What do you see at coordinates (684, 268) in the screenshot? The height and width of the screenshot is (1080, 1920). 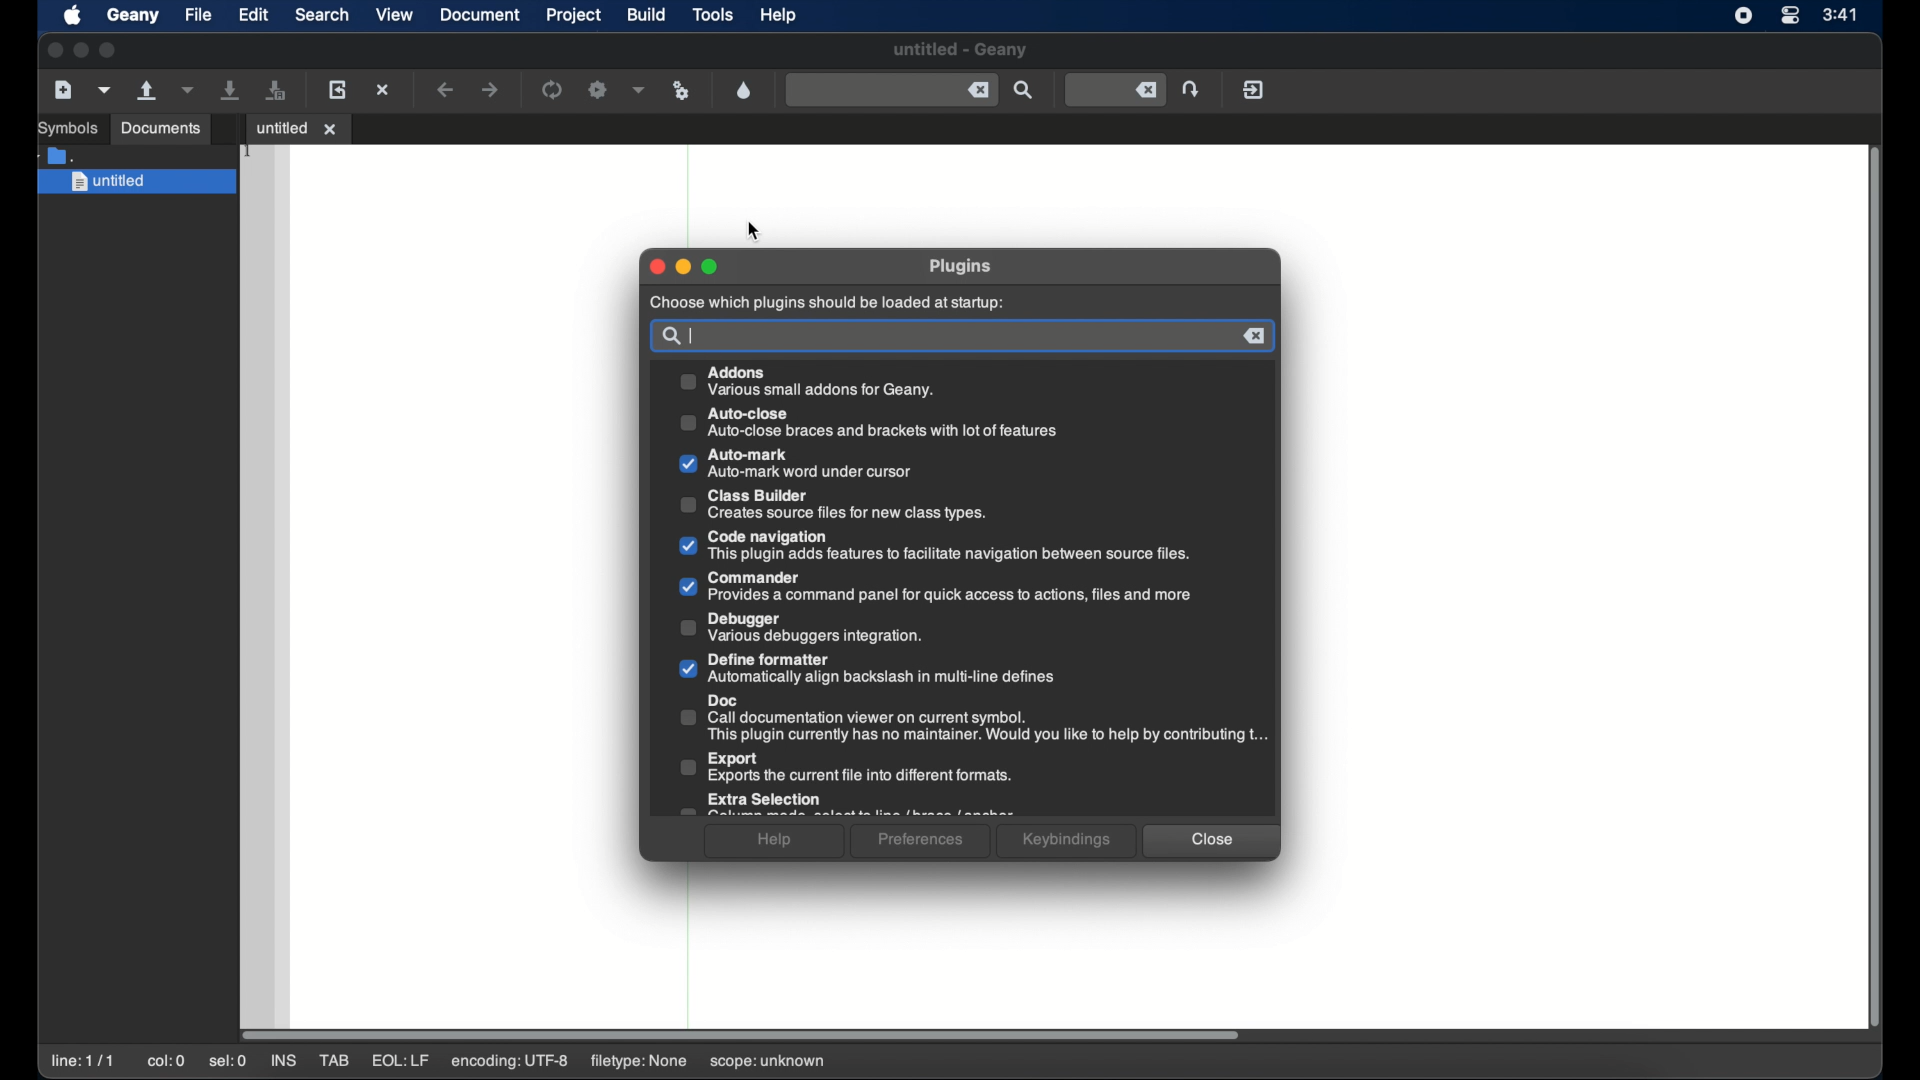 I see `minimize` at bounding box center [684, 268].